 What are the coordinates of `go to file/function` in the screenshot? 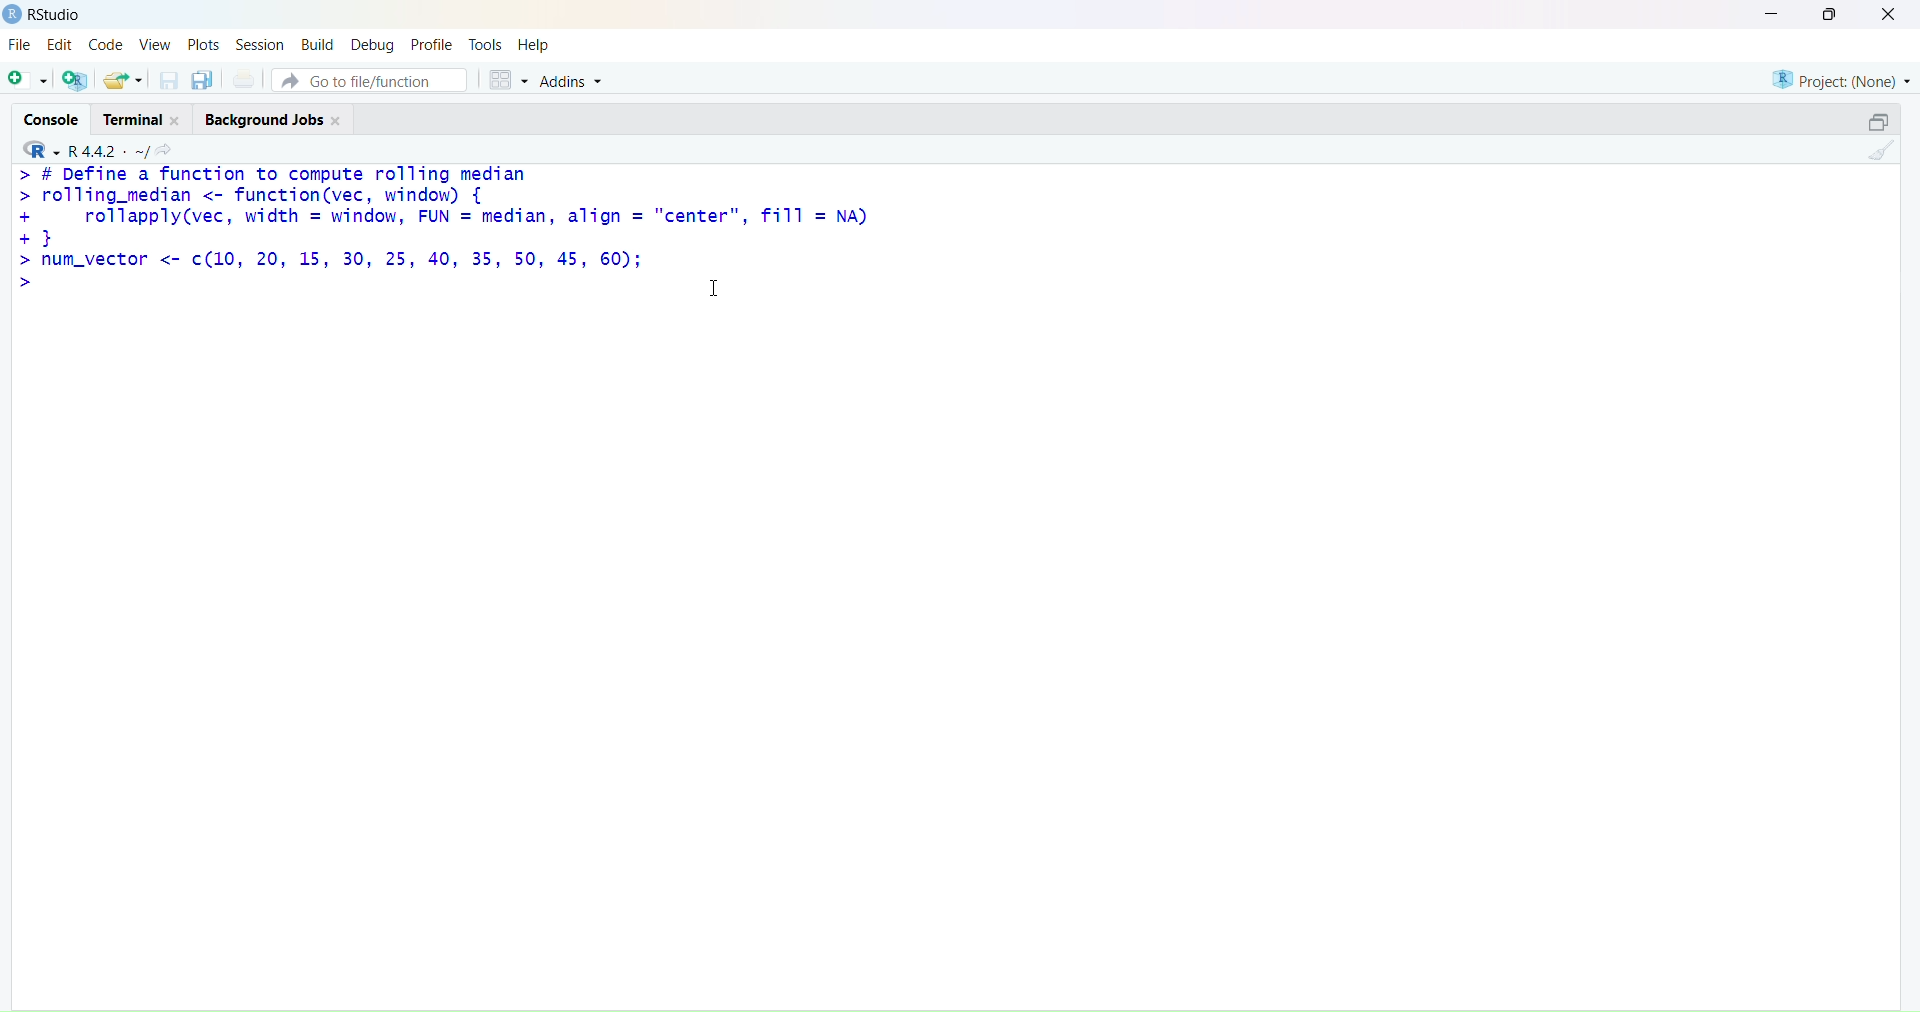 It's located at (372, 81).